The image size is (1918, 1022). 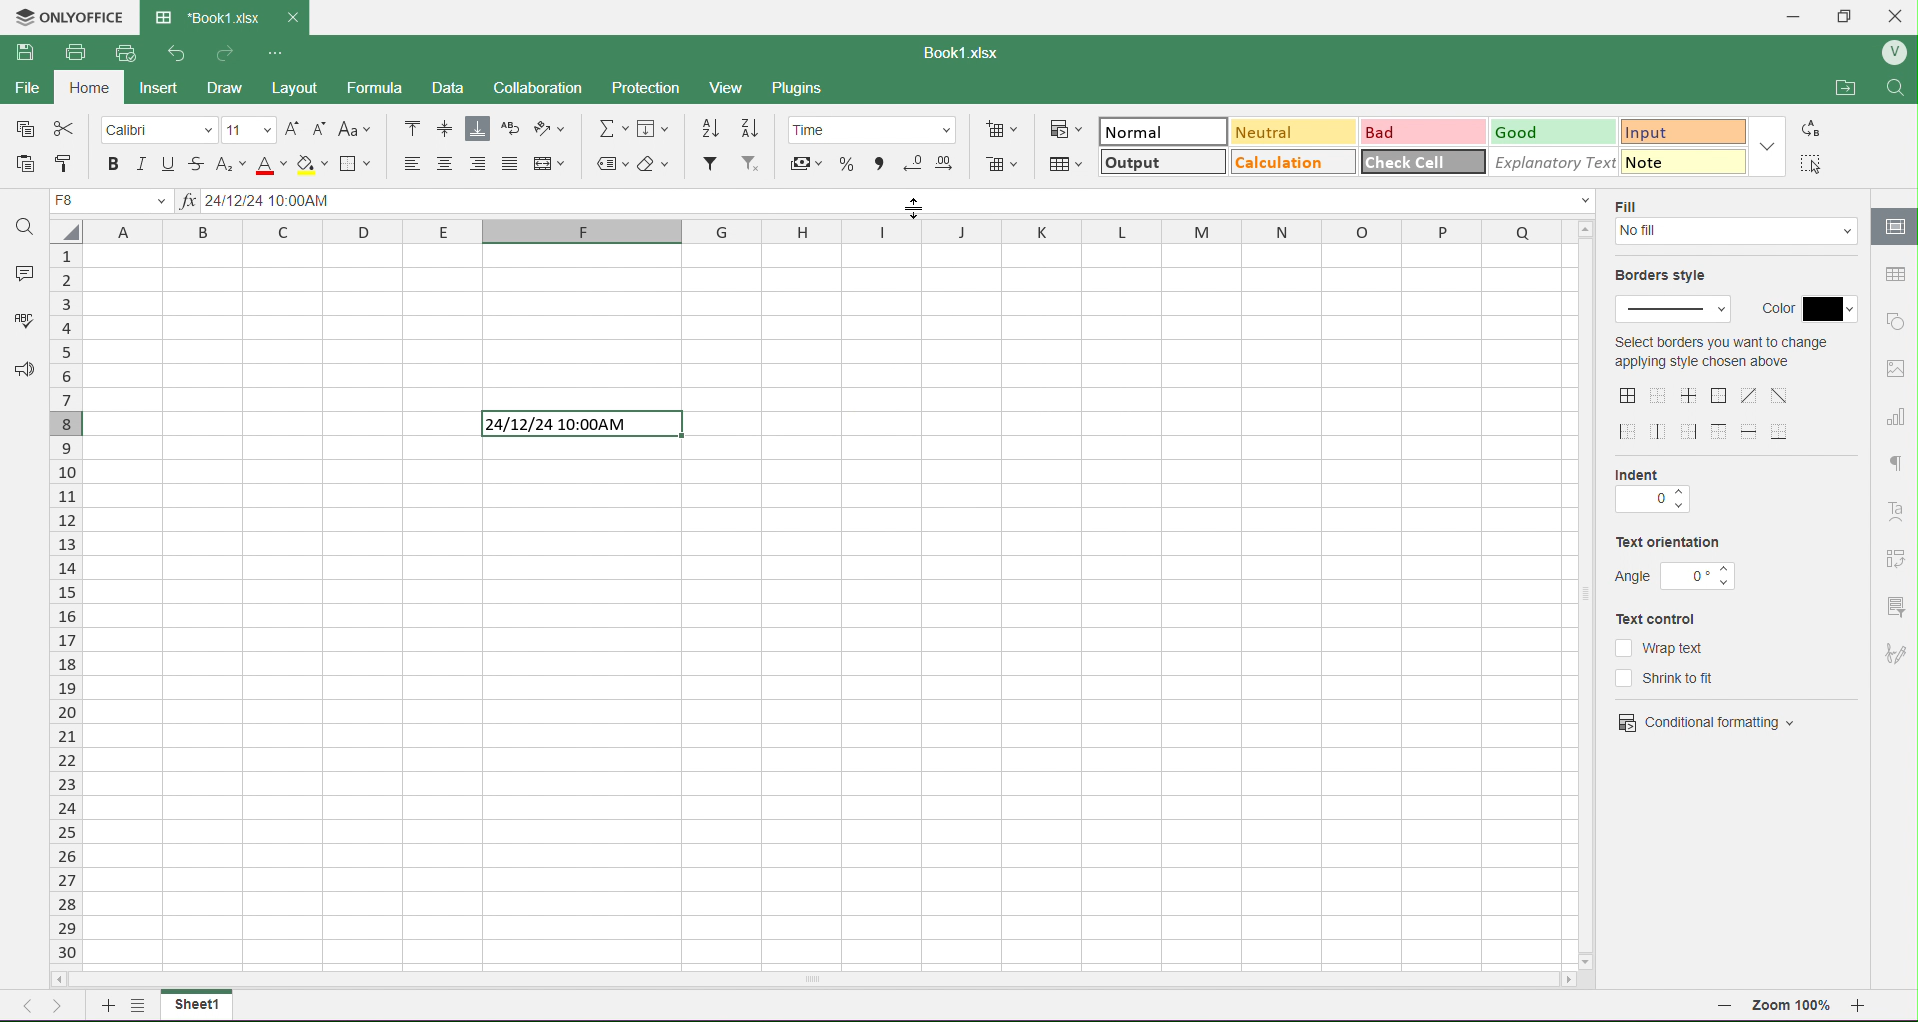 What do you see at coordinates (62, 1004) in the screenshot?
I see `next sheet` at bounding box center [62, 1004].